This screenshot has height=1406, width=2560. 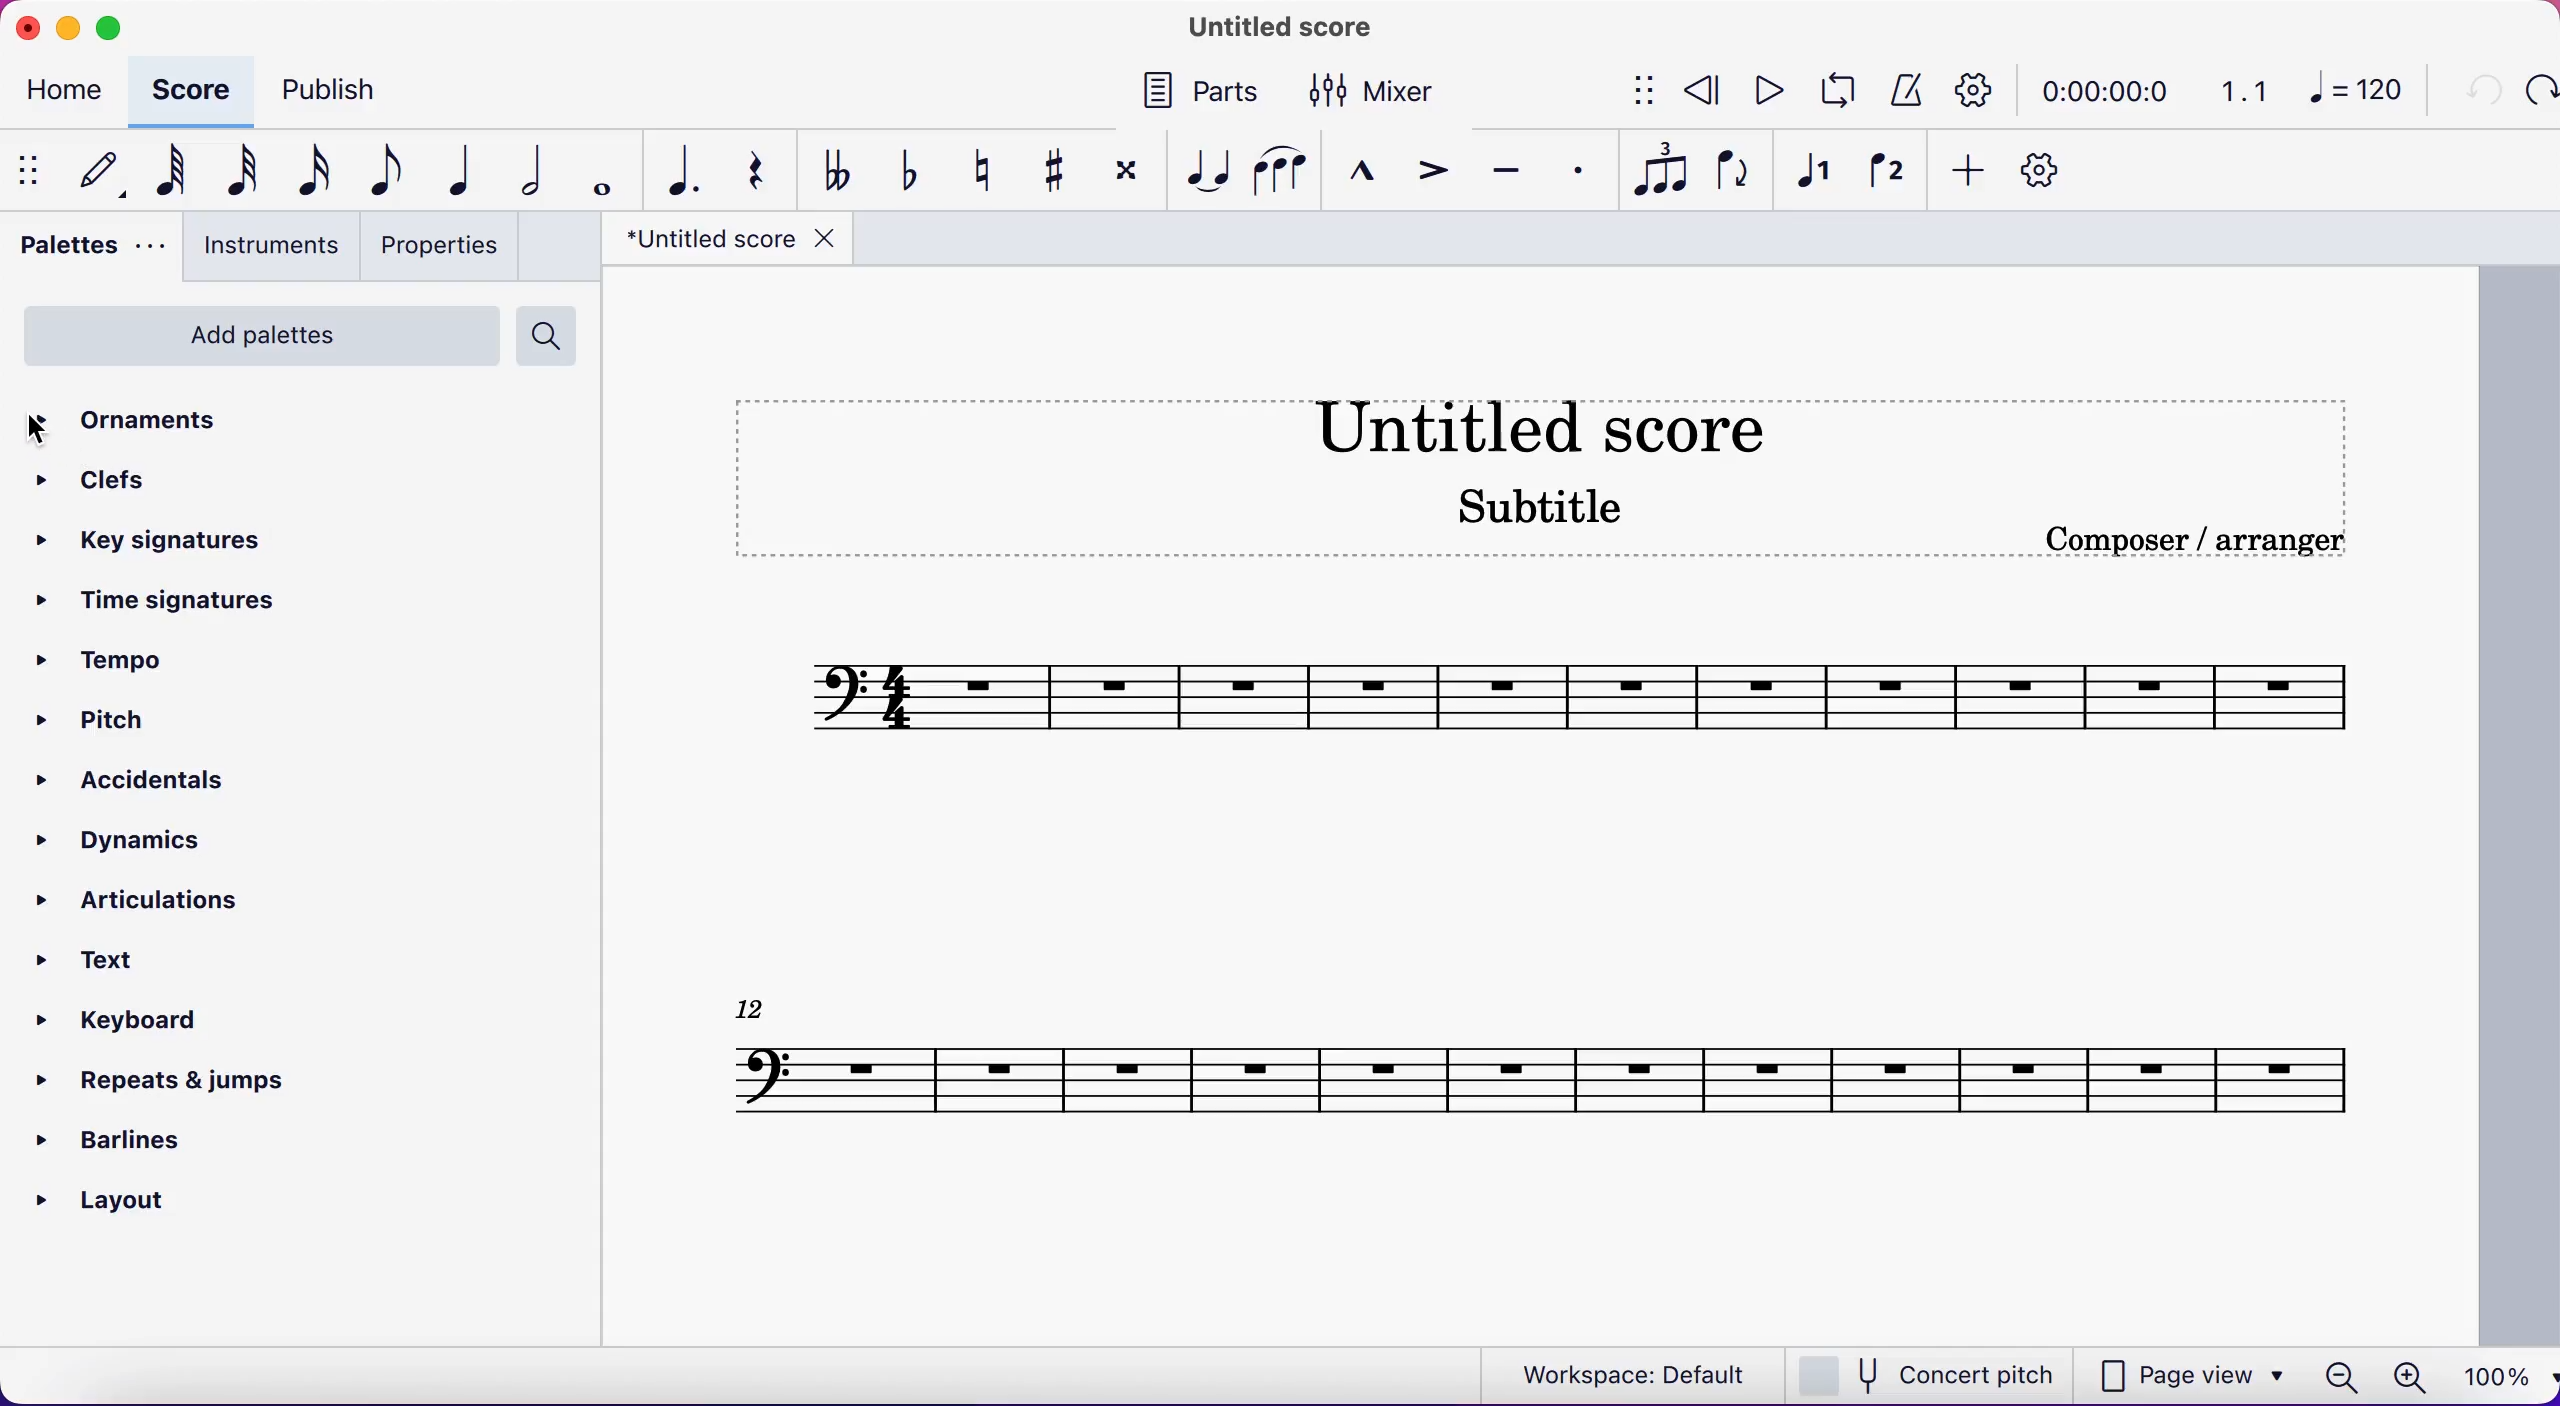 I want to click on flip direction, so click(x=1734, y=174).